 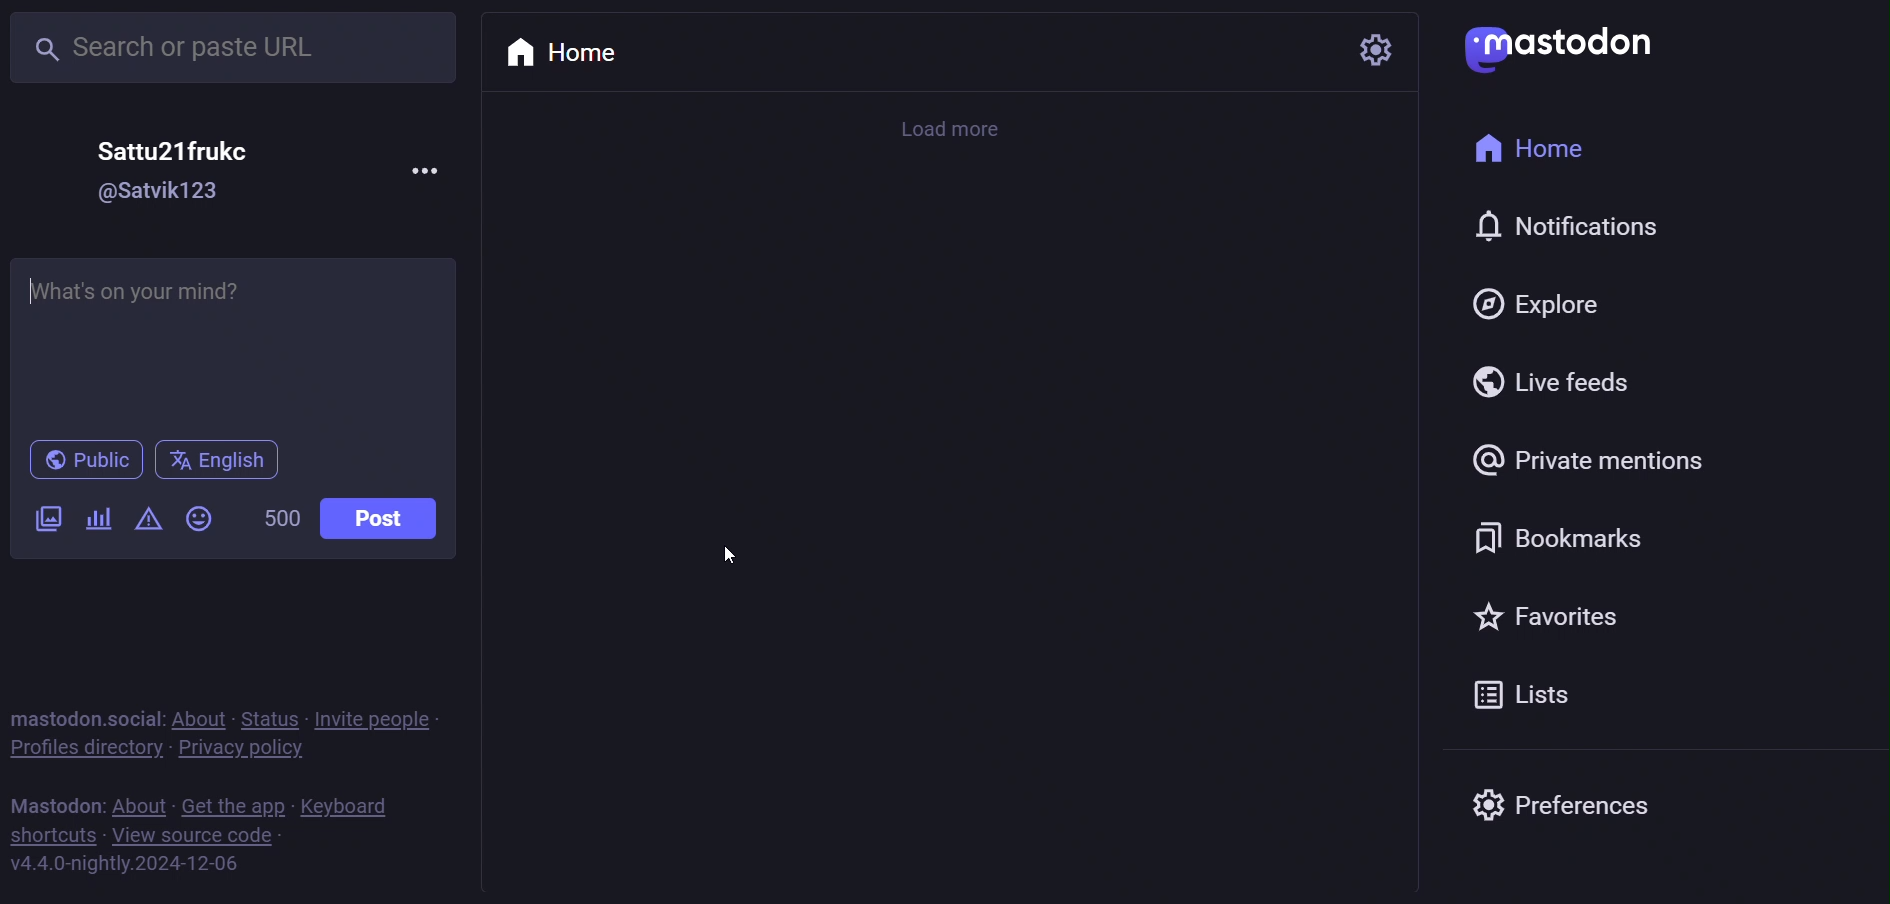 I want to click on more, so click(x=427, y=173).